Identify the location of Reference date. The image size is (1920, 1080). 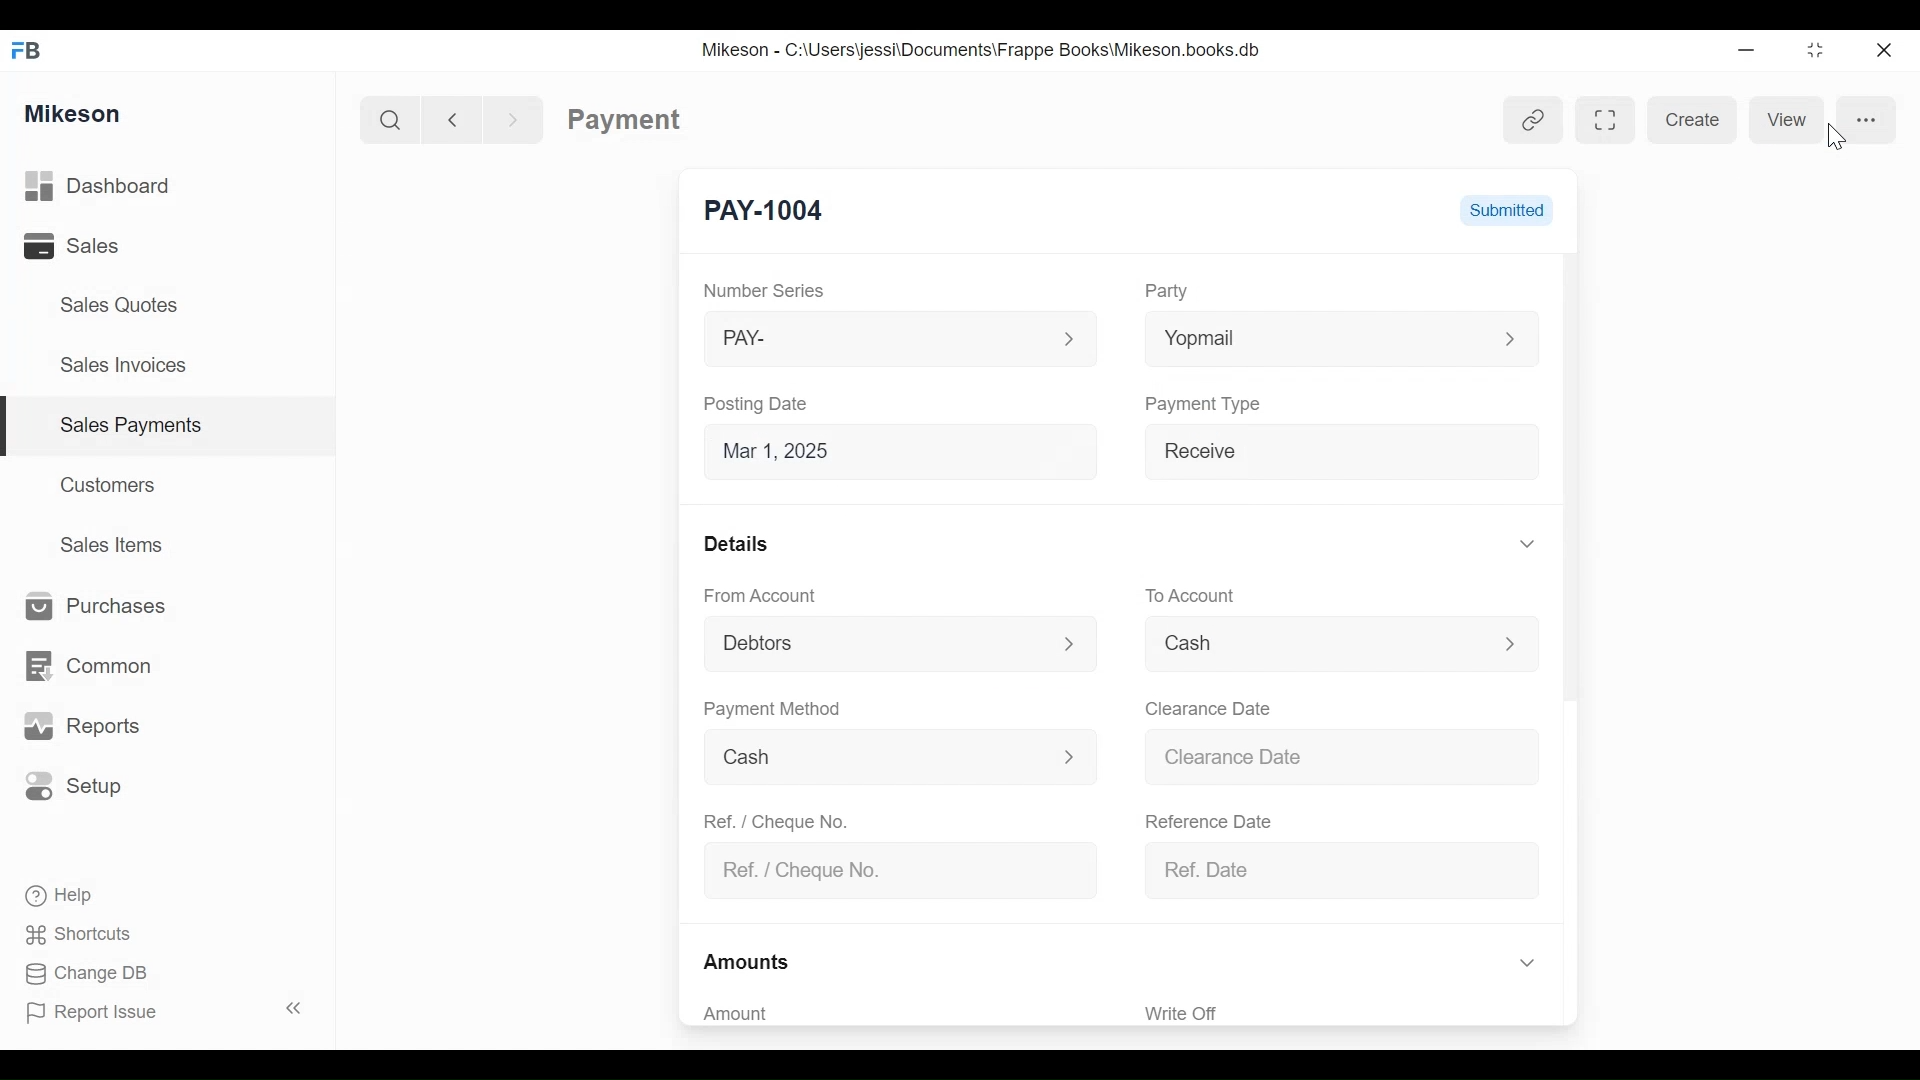
(1220, 820).